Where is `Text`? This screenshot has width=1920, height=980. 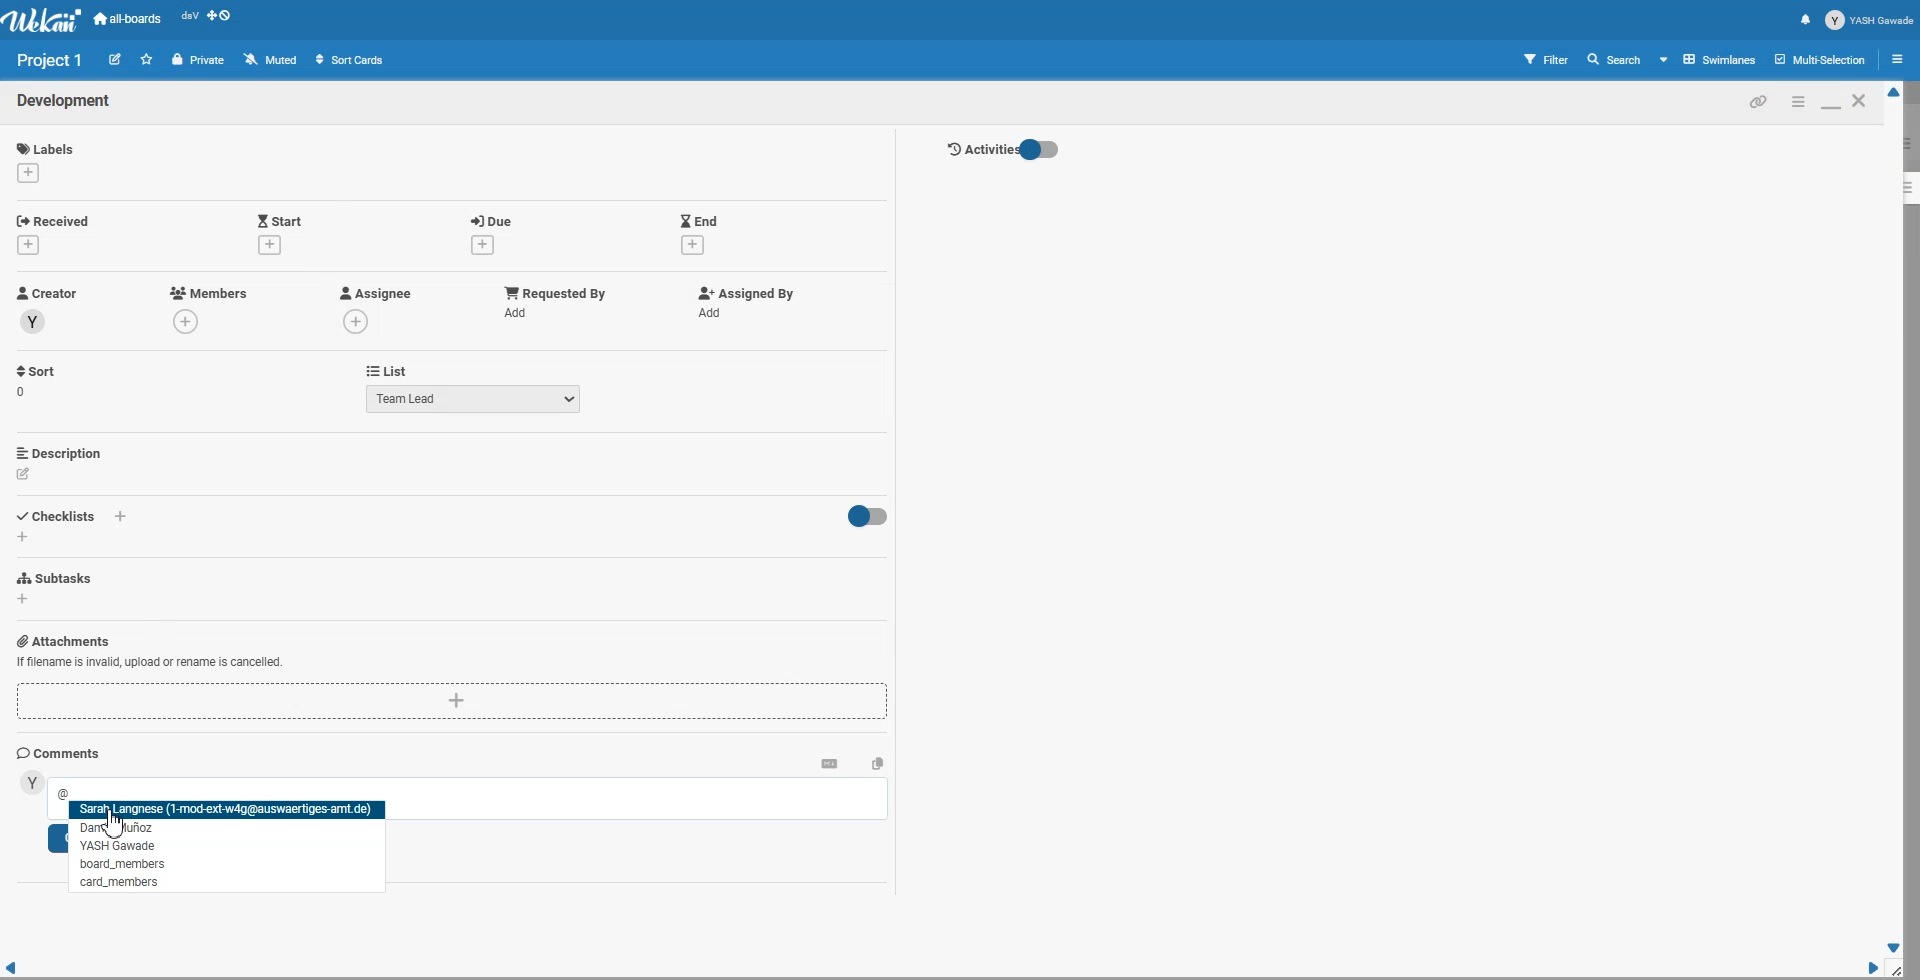
Text is located at coordinates (65, 102).